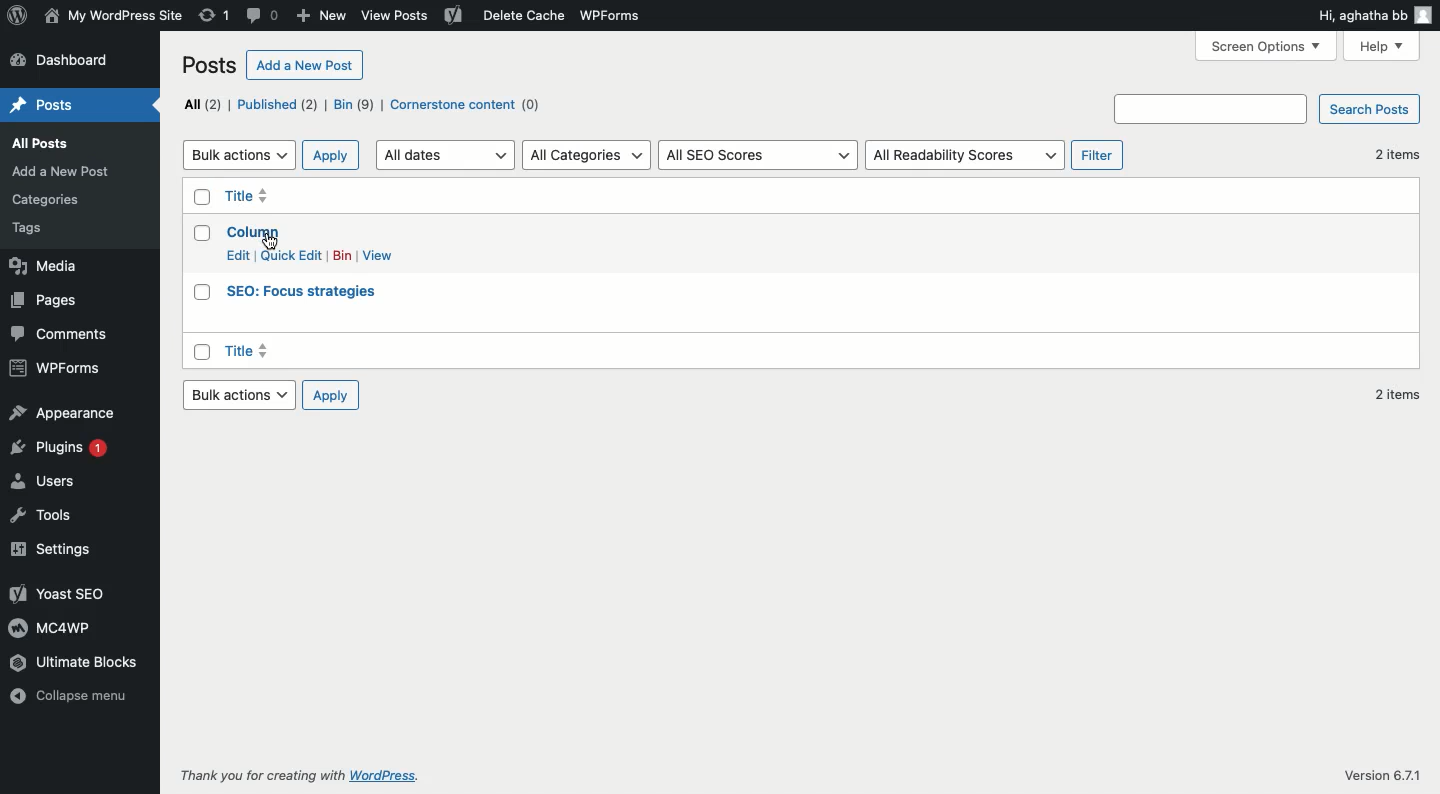 This screenshot has width=1440, height=794. I want to click on Bin, so click(341, 255).